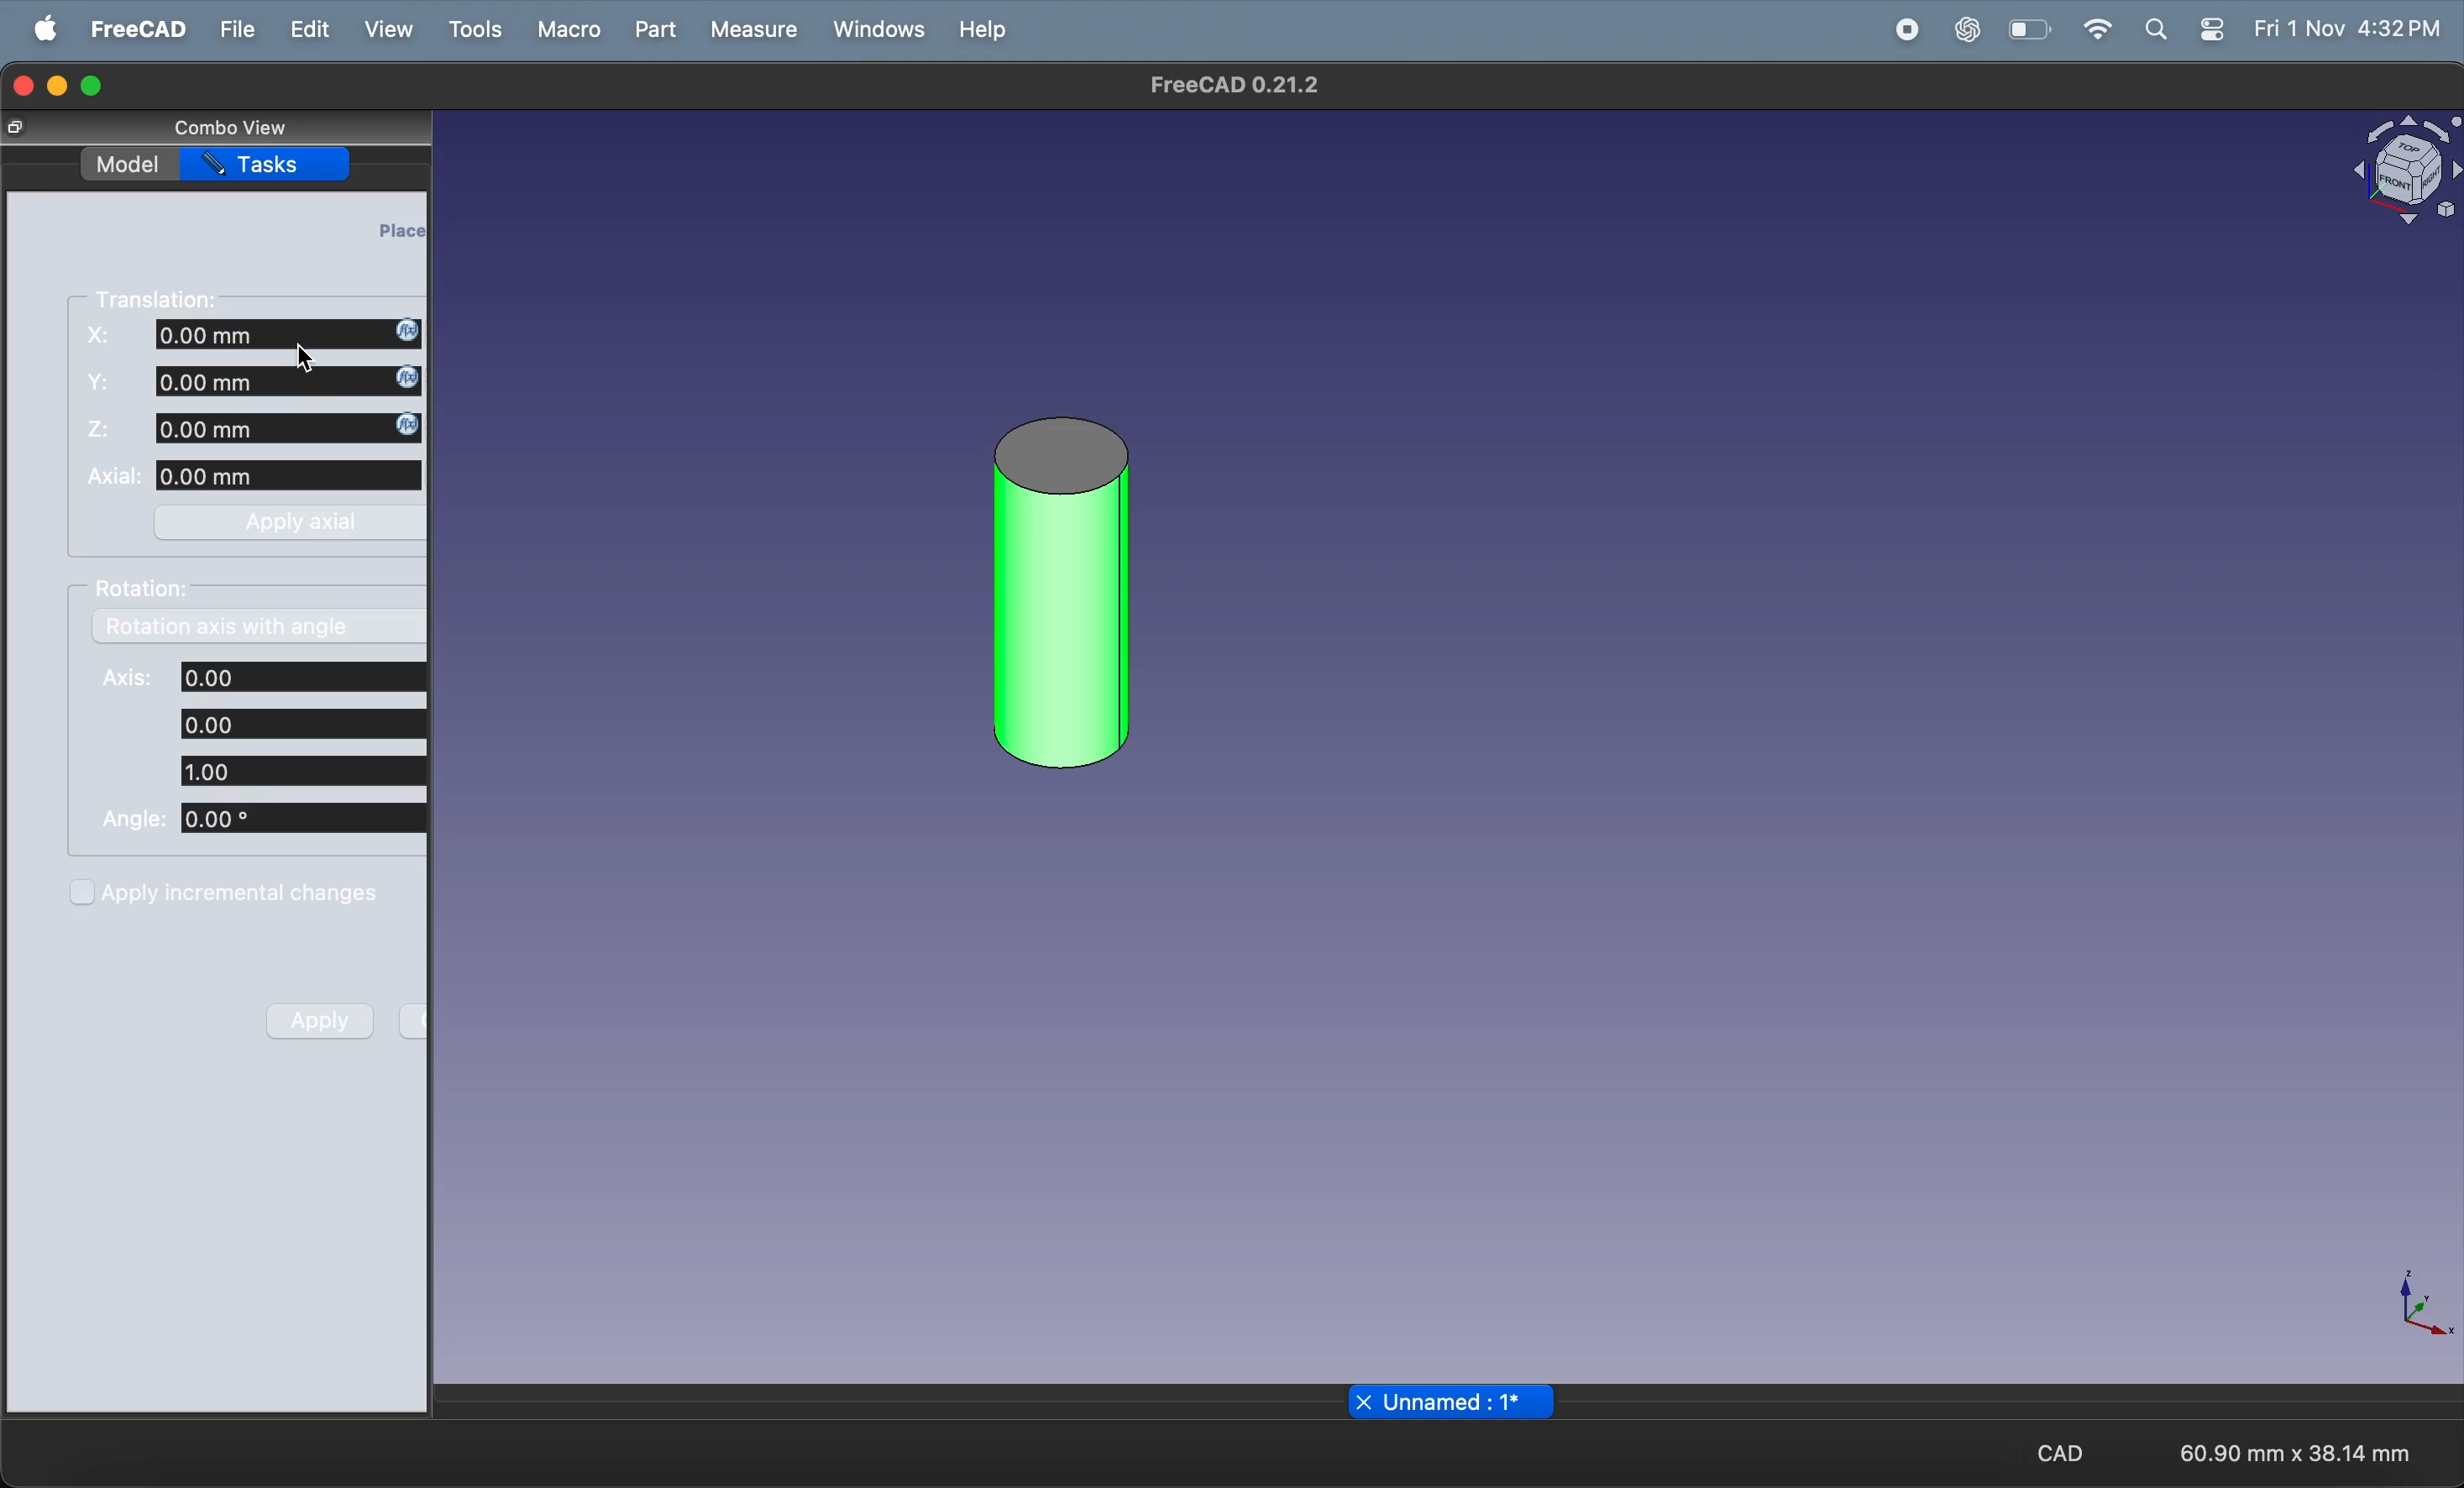 This screenshot has height=1488, width=2464. Describe the element at coordinates (2420, 1308) in the screenshot. I see `axis` at that location.